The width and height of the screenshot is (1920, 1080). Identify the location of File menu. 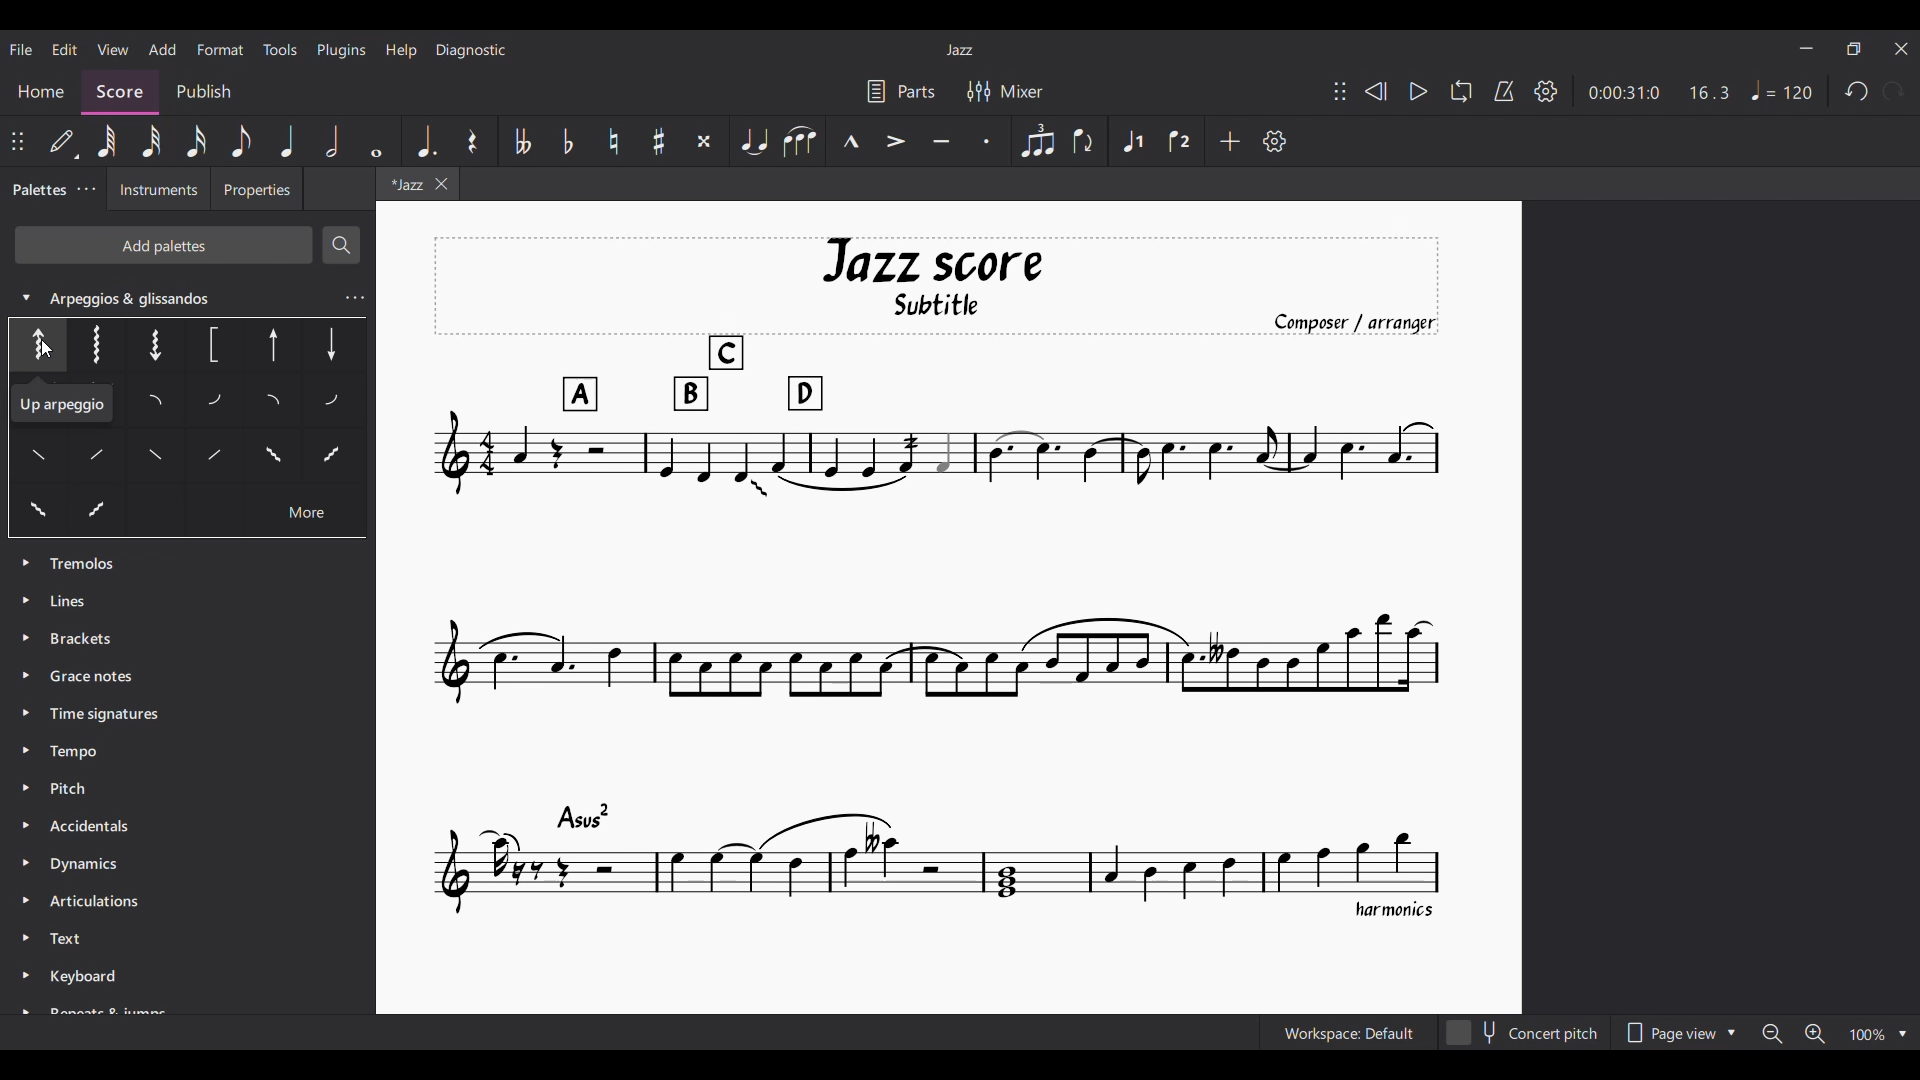
(21, 49).